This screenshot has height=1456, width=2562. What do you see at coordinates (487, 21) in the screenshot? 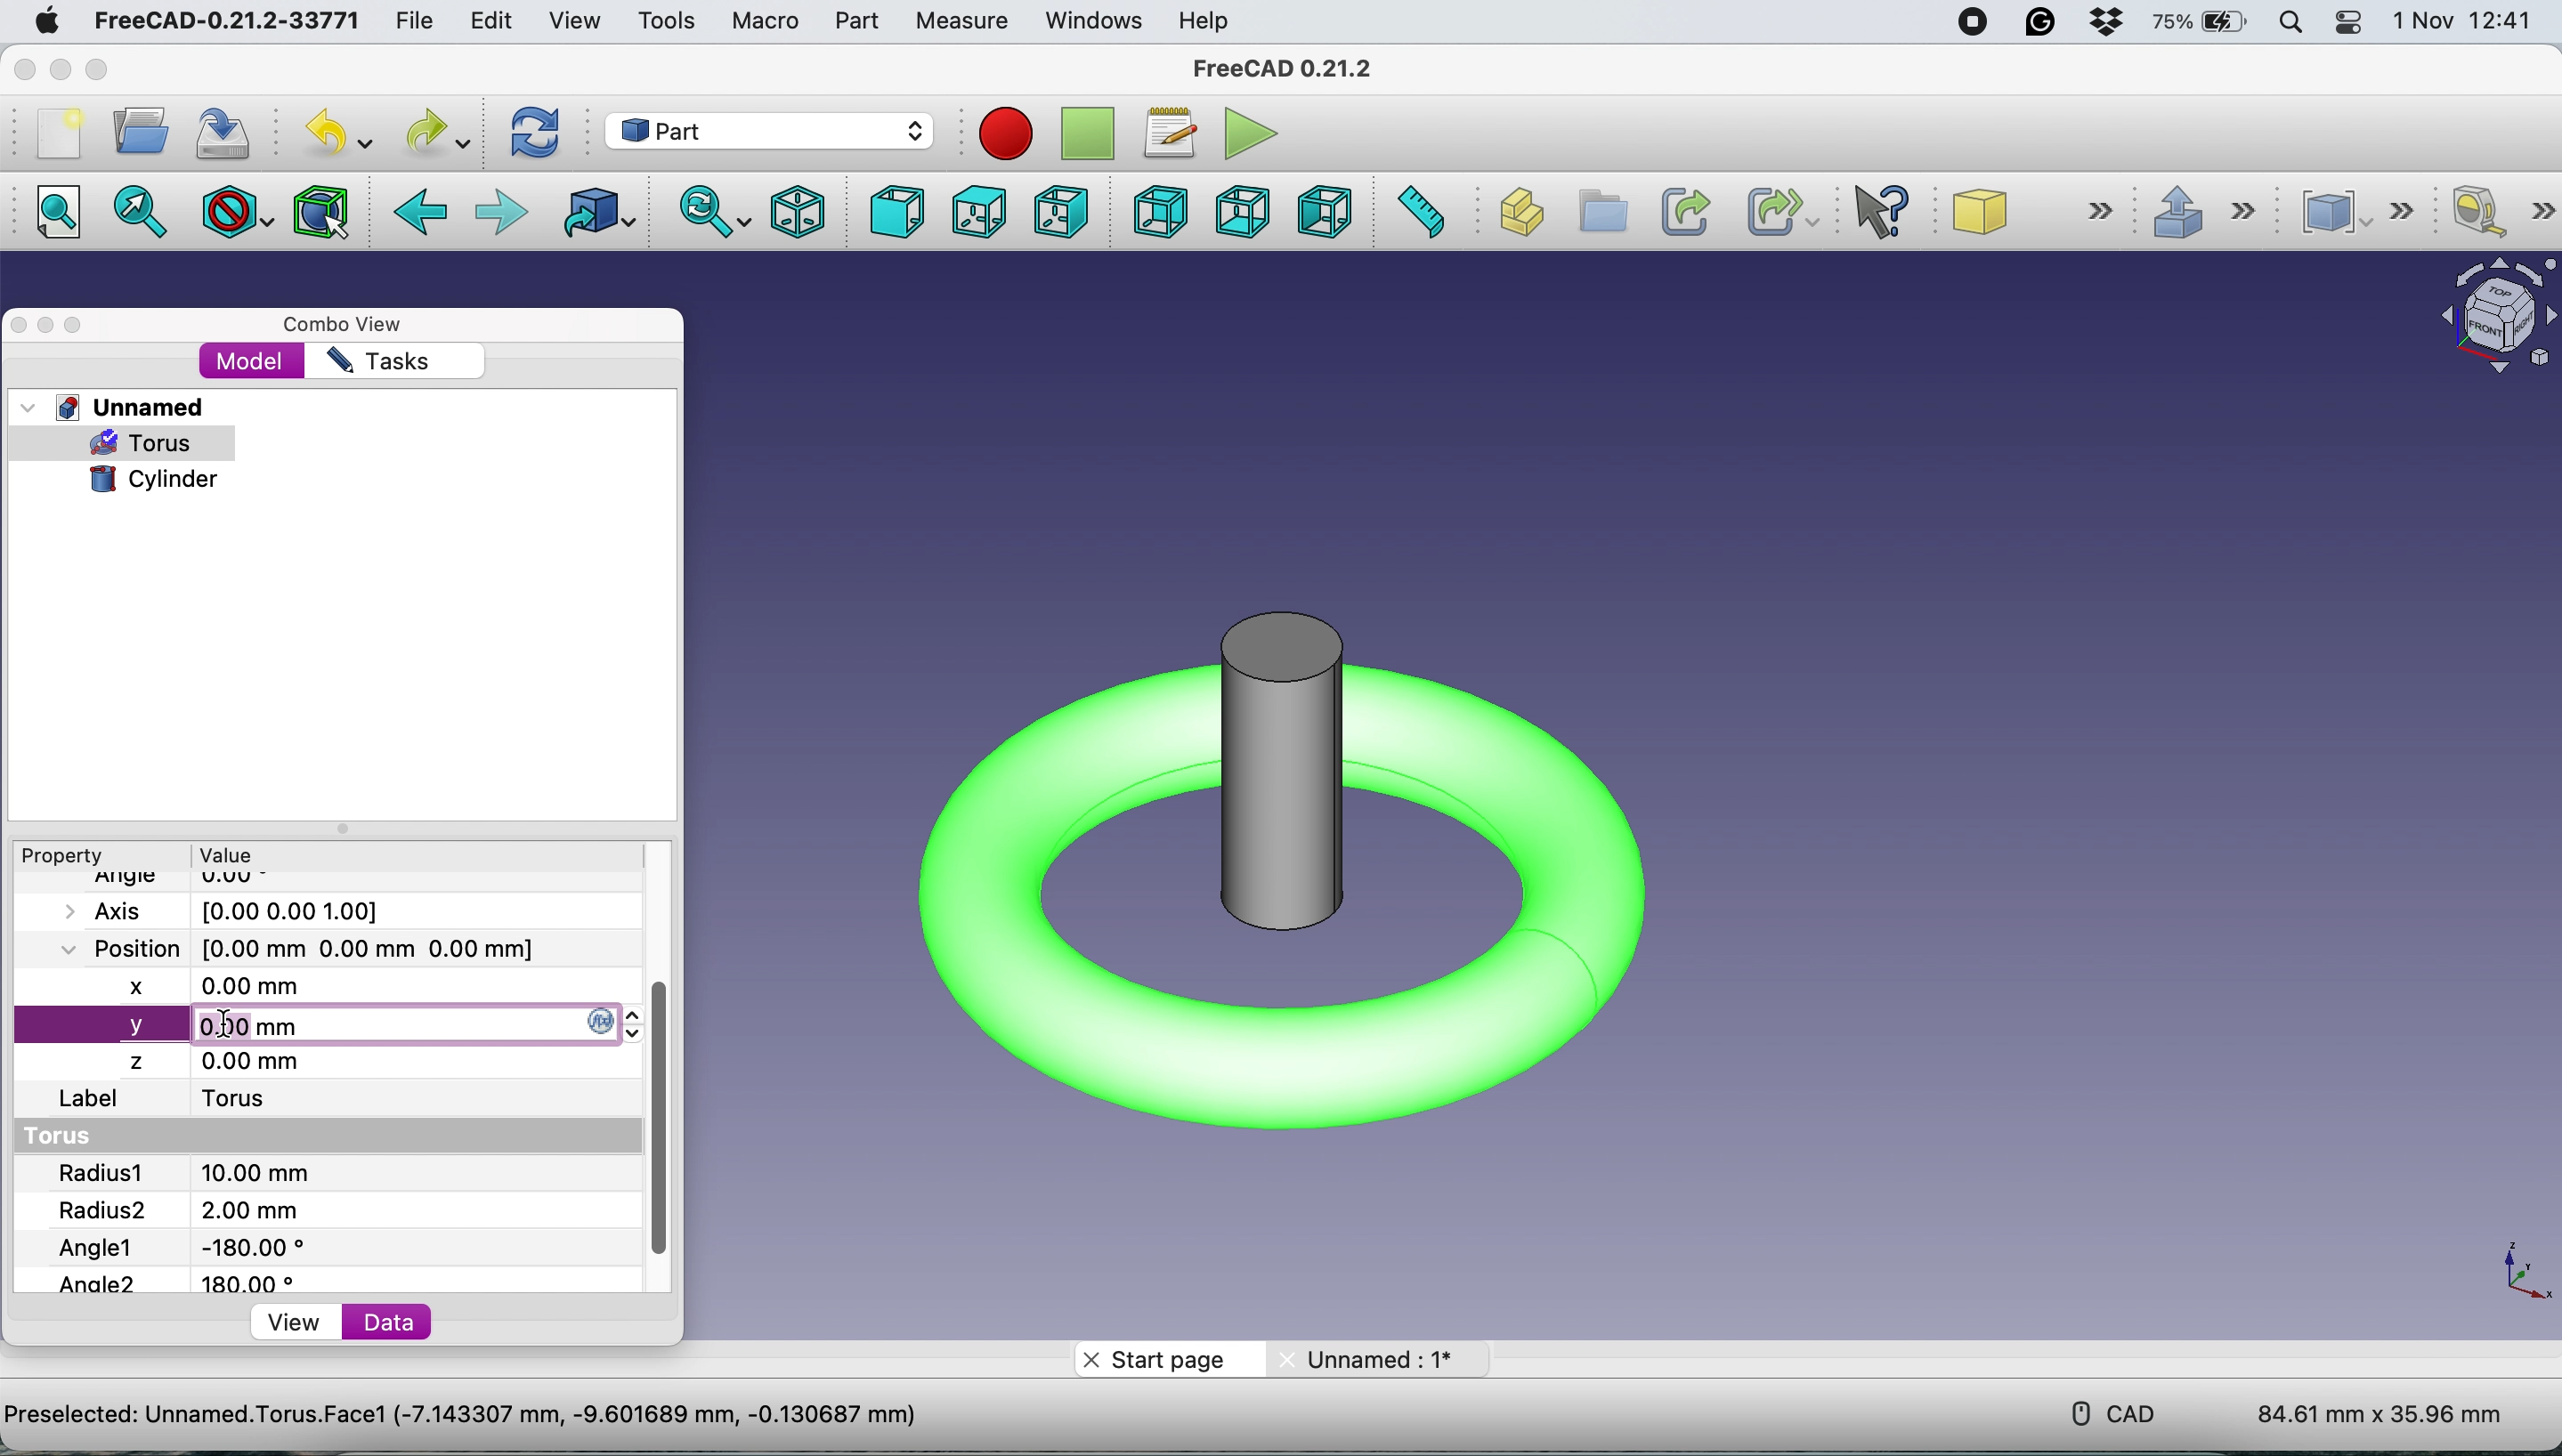
I see `edit` at bounding box center [487, 21].